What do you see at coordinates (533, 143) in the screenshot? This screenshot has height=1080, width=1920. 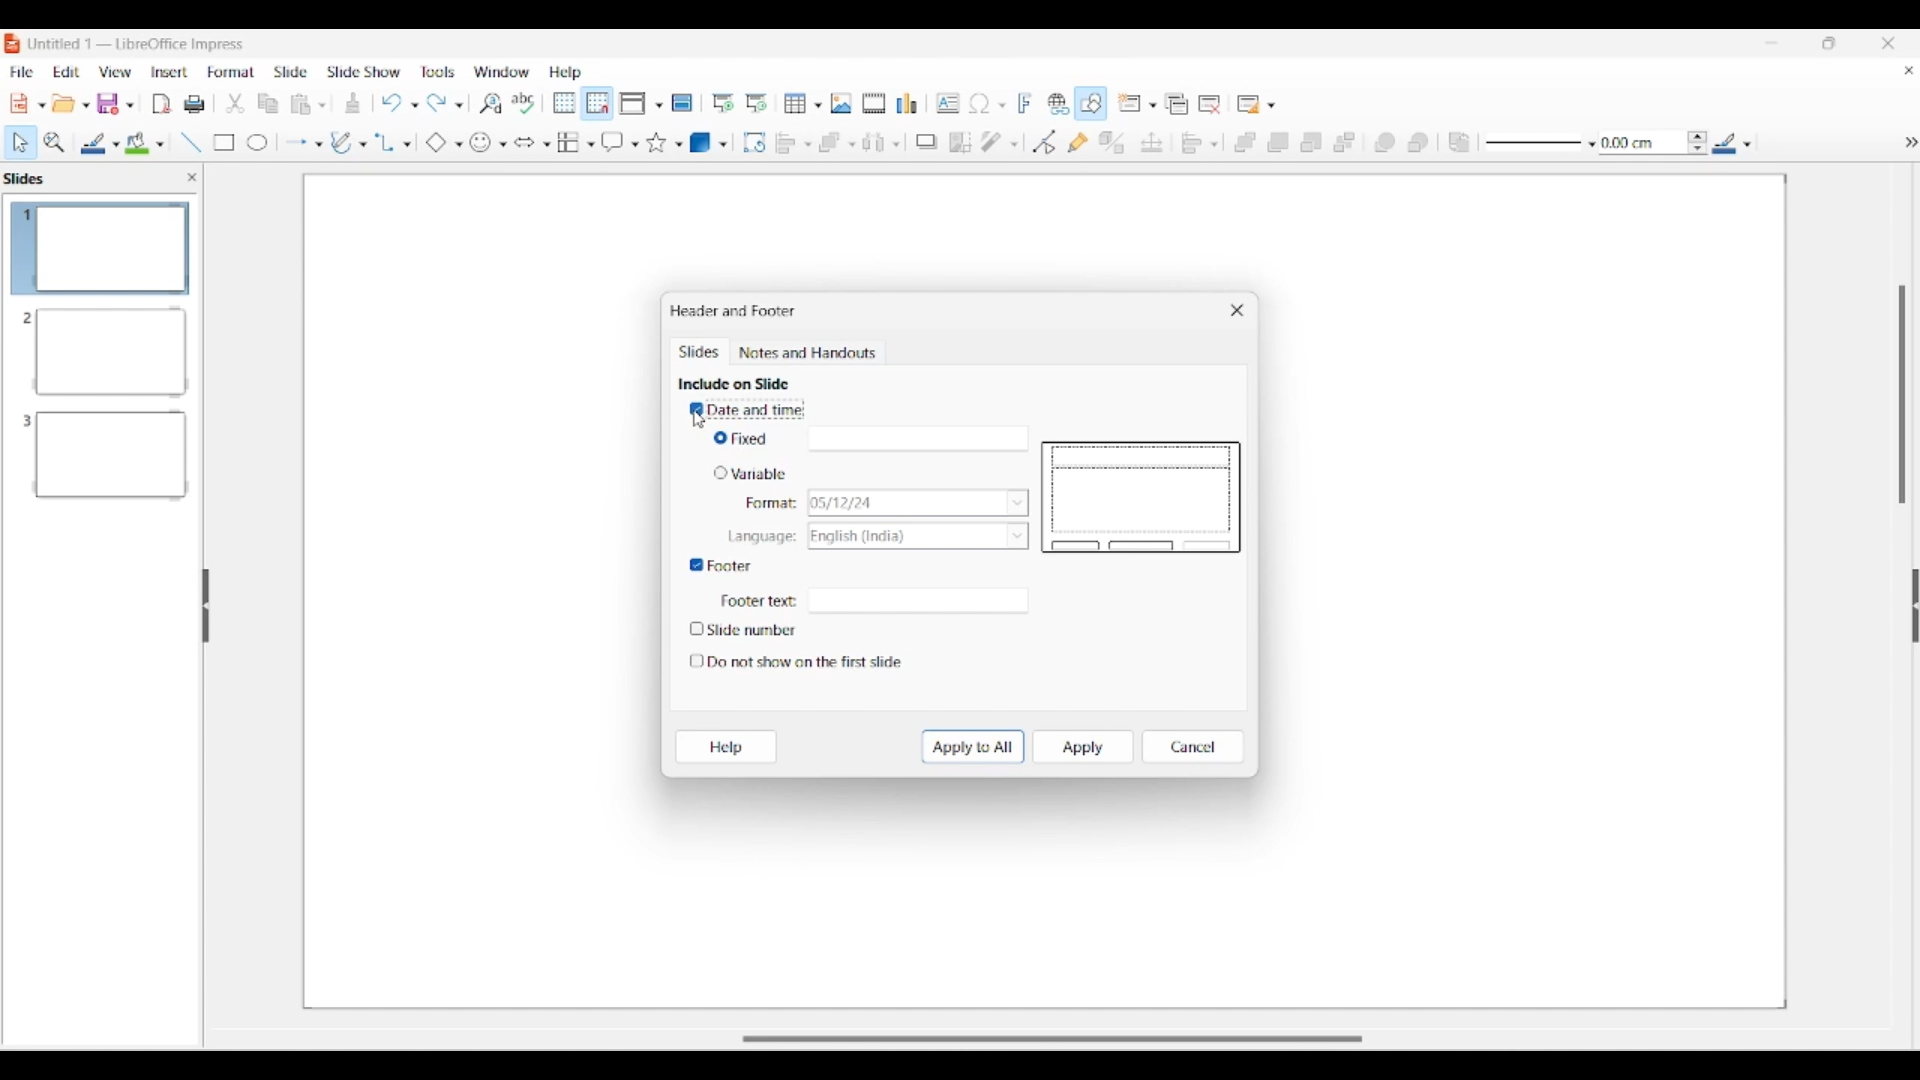 I see `Block arrow options` at bounding box center [533, 143].